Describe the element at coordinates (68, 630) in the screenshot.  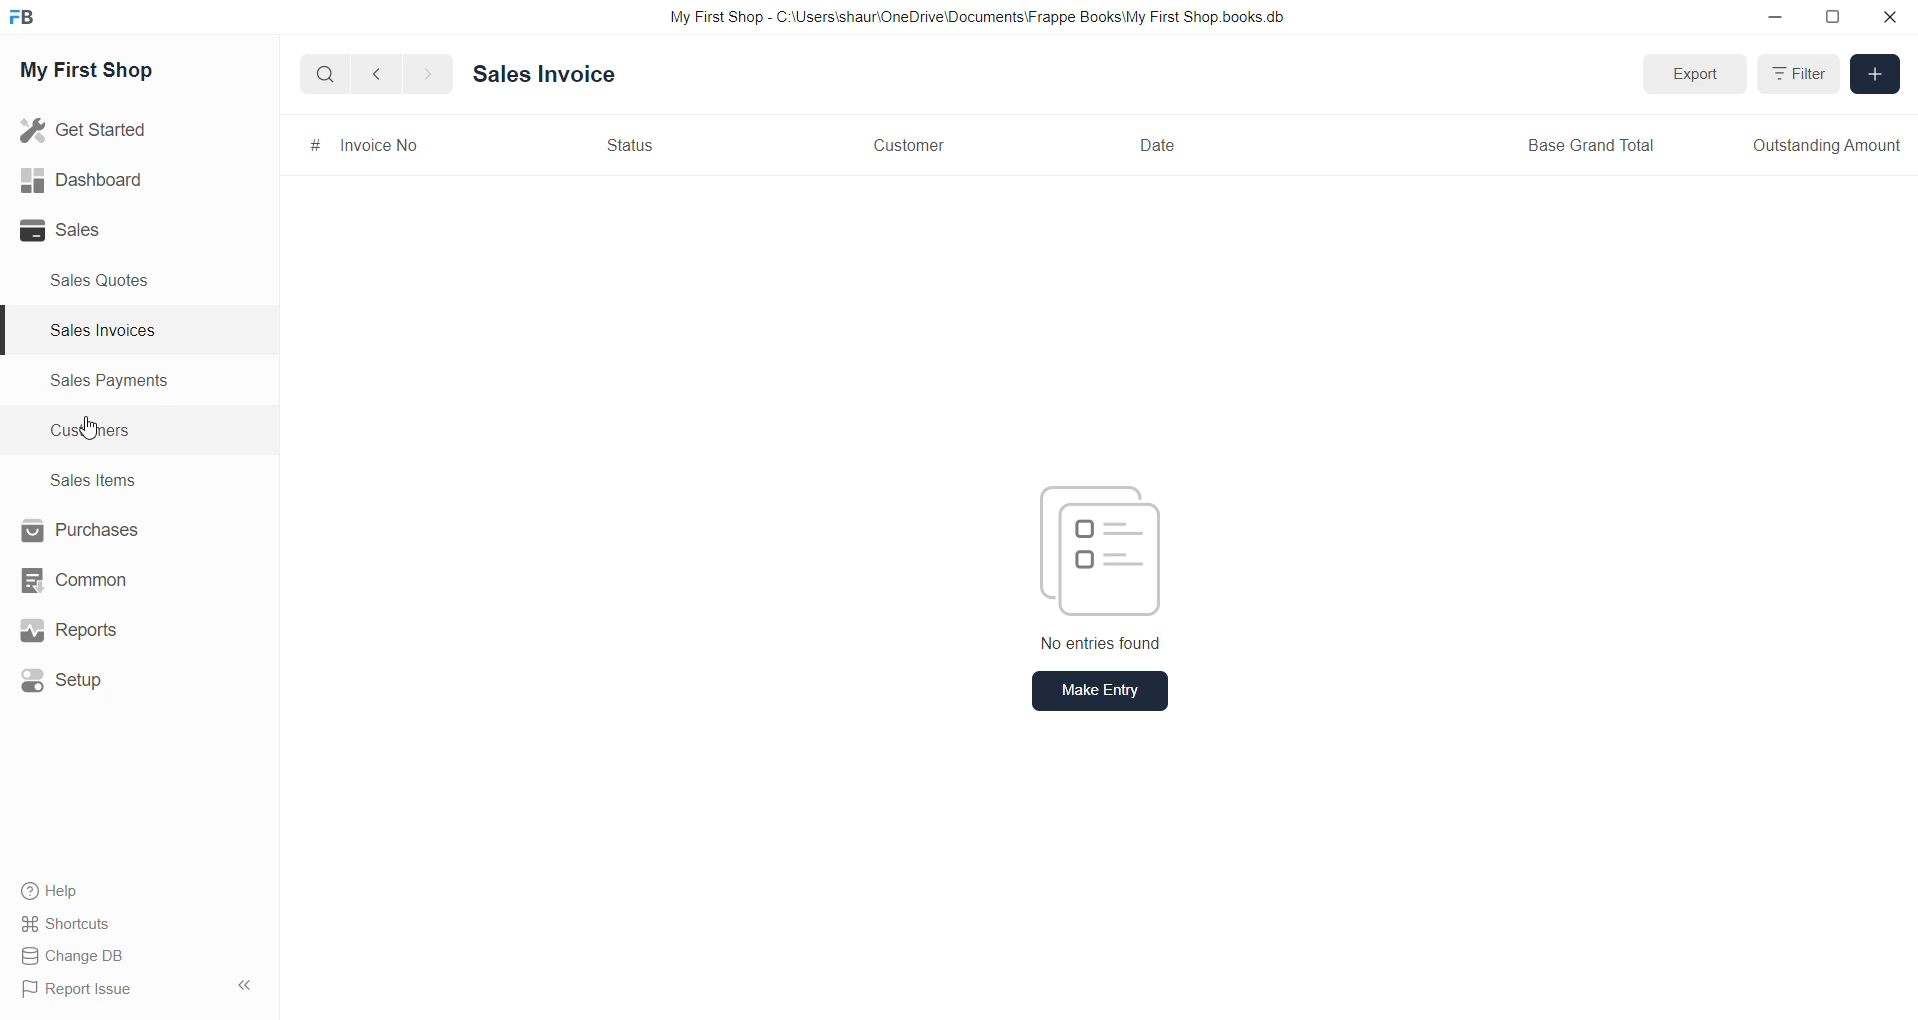
I see `Reports` at that location.